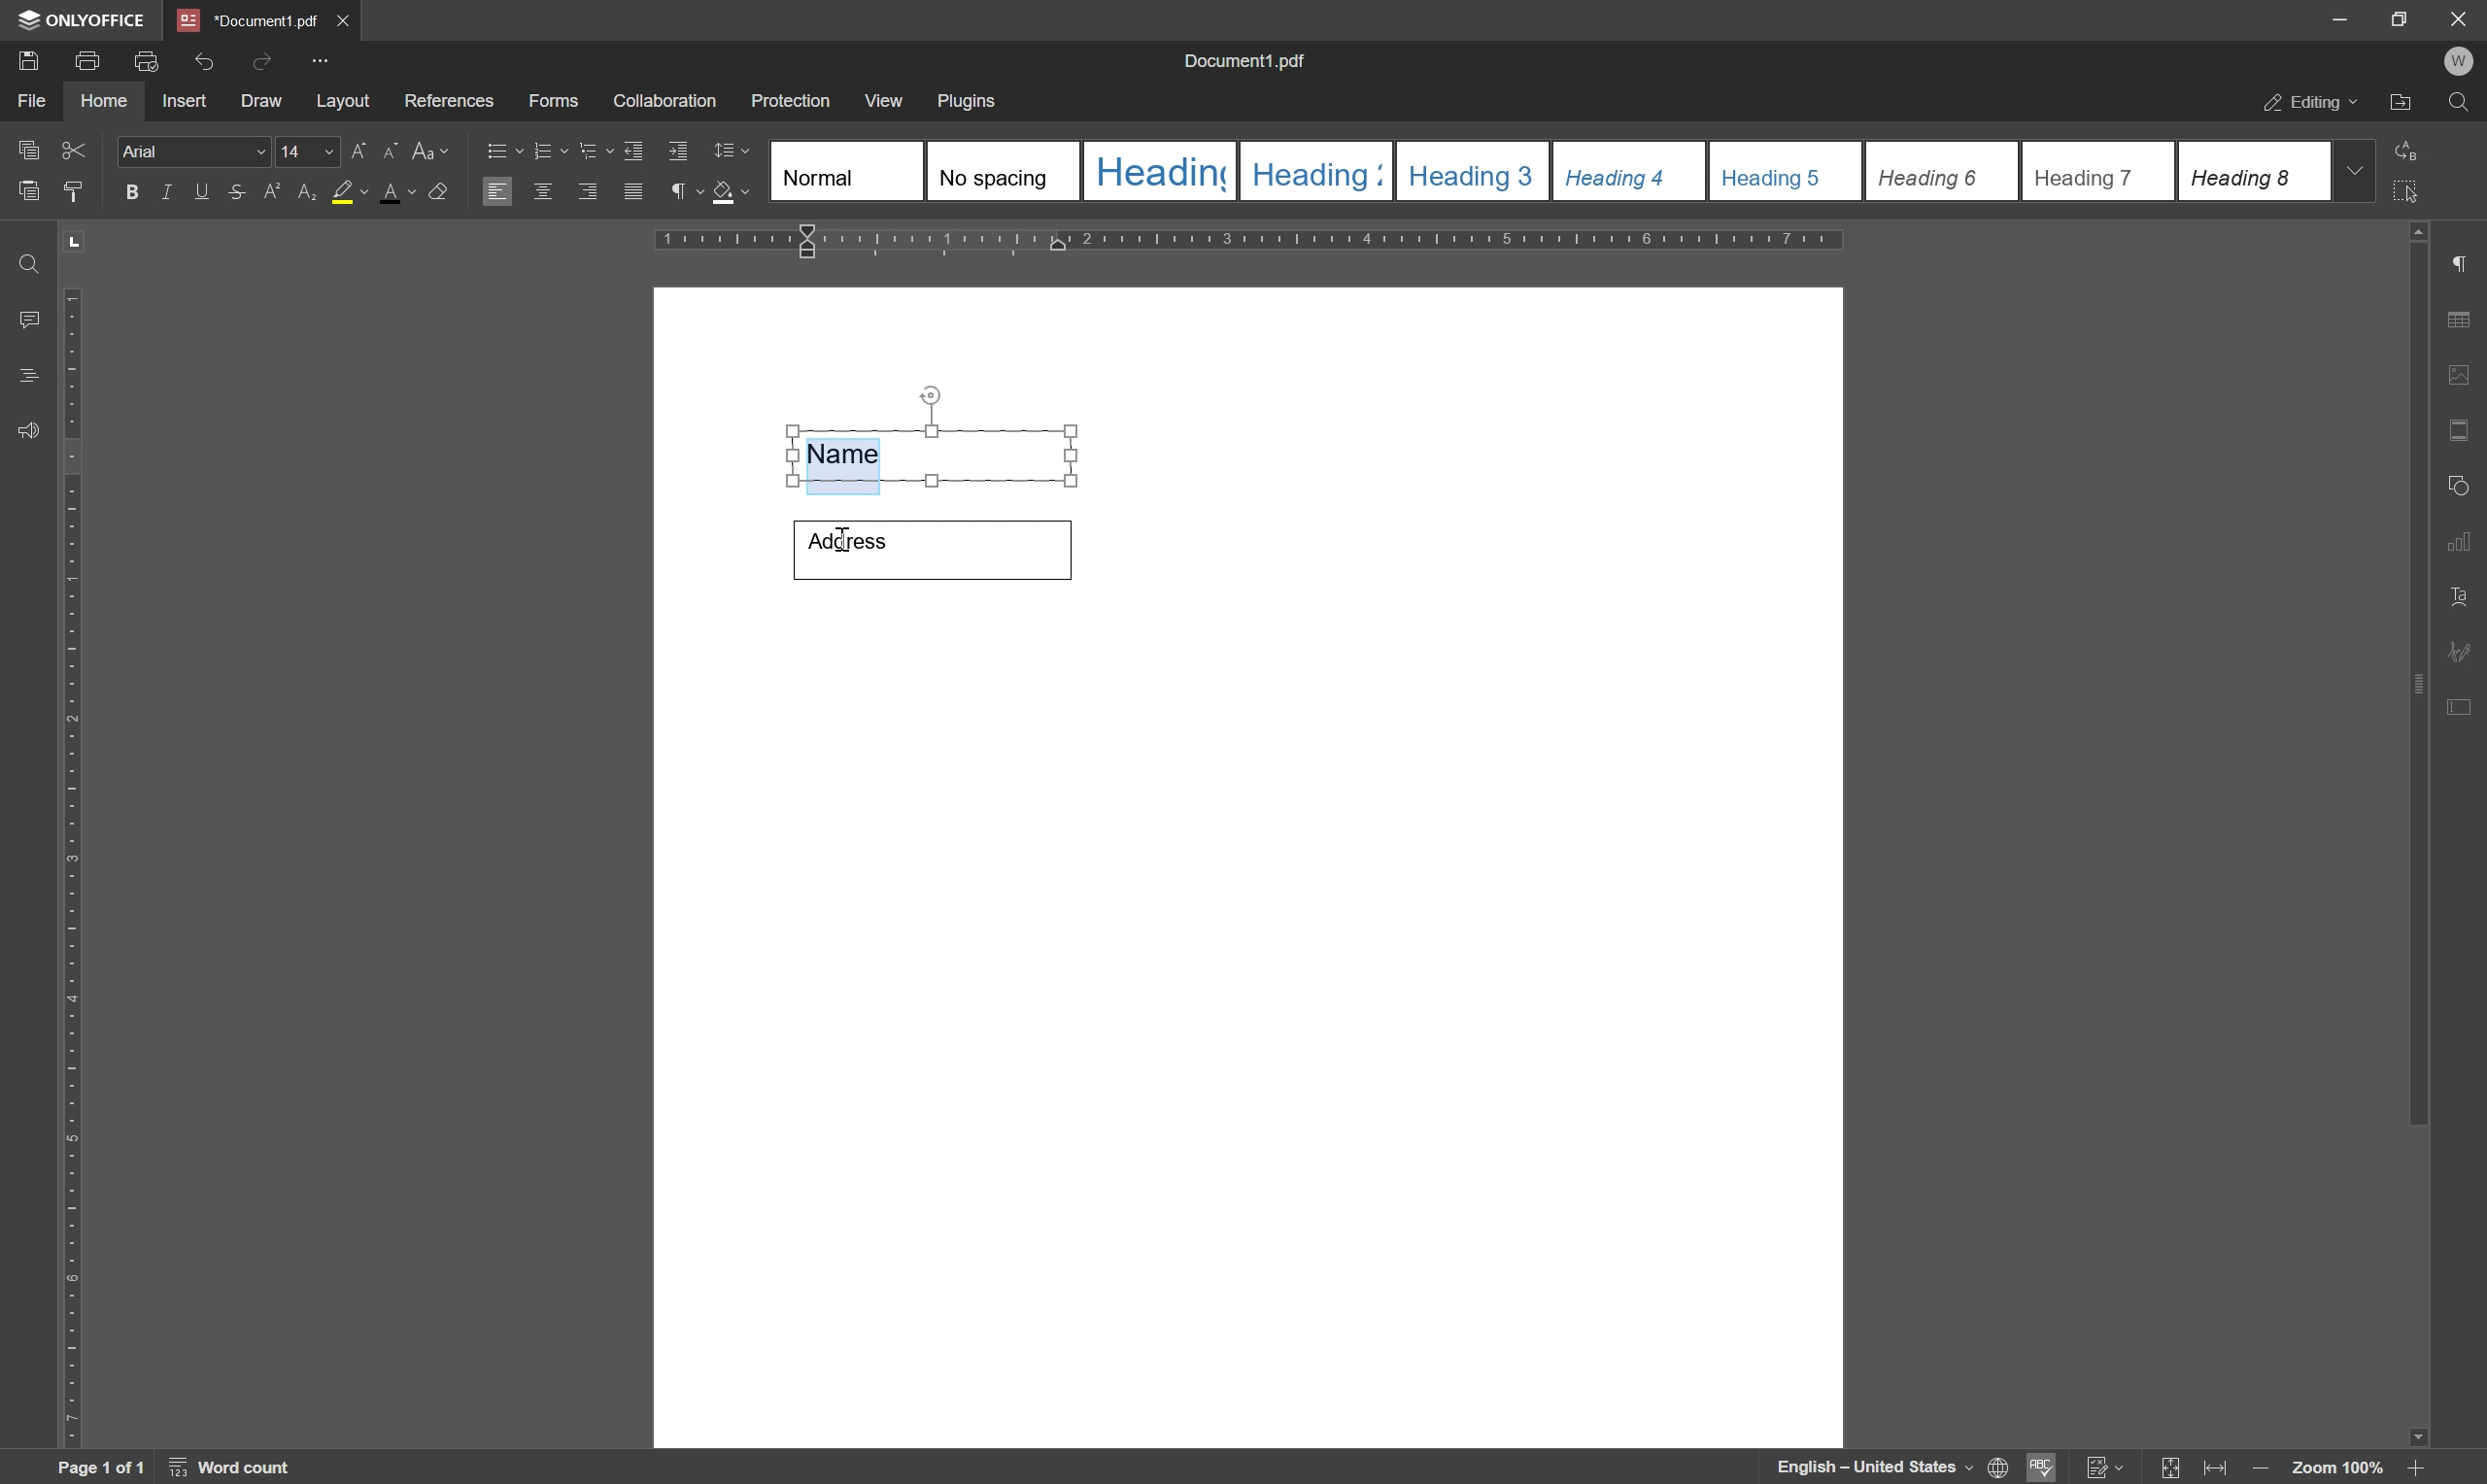 This screenshot has width=2487, height=1484. Describe the element at coordinates (70, 863) in the screenshot. I see `ruler` at that location.